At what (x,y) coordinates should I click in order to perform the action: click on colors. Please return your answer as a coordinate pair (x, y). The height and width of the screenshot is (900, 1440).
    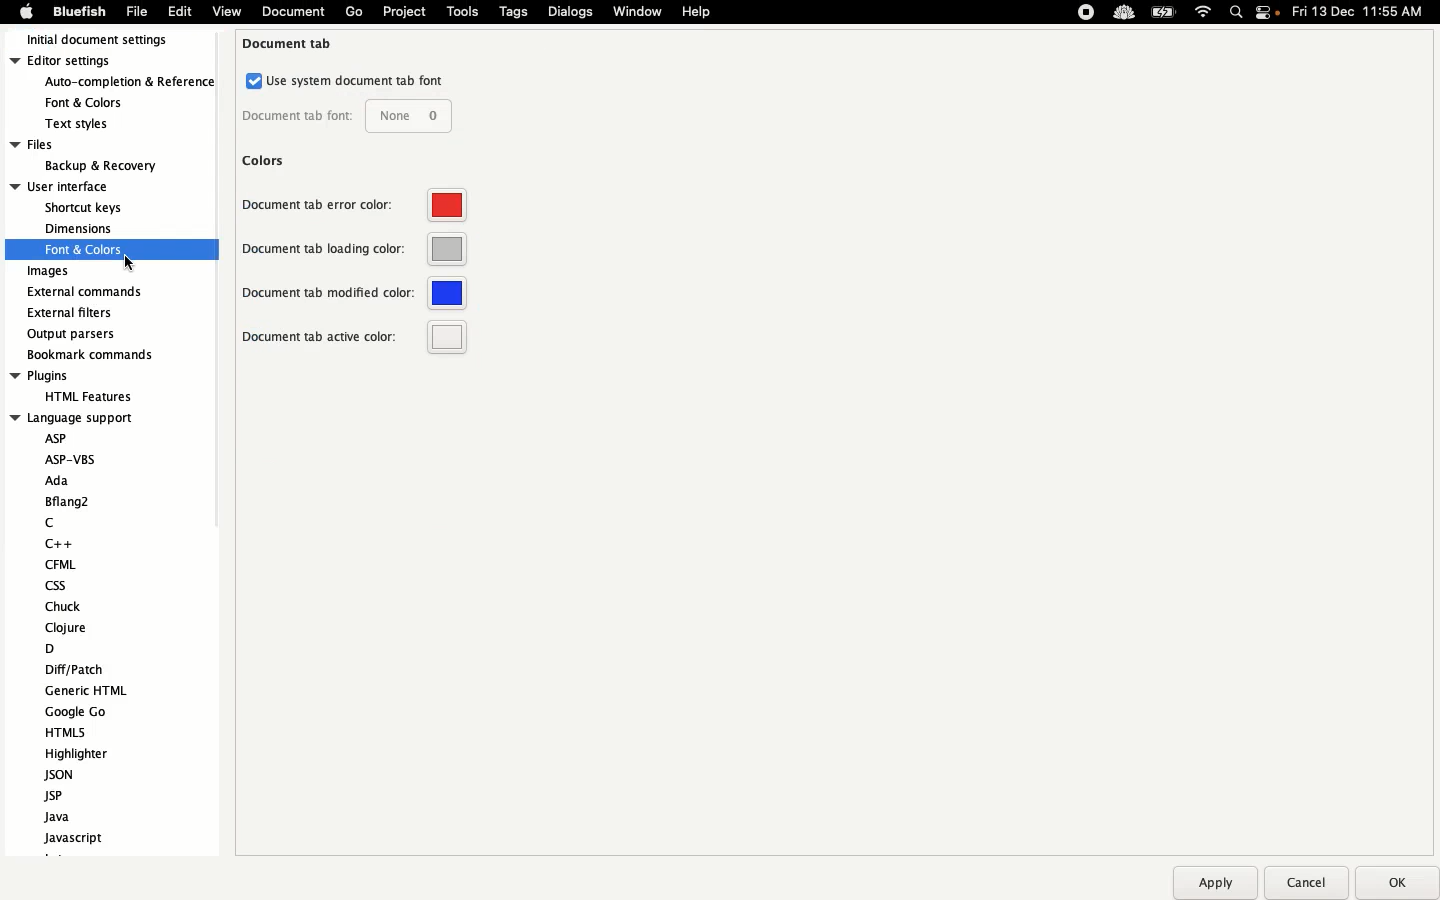
    Looking at the image, I should click on (268, 160).